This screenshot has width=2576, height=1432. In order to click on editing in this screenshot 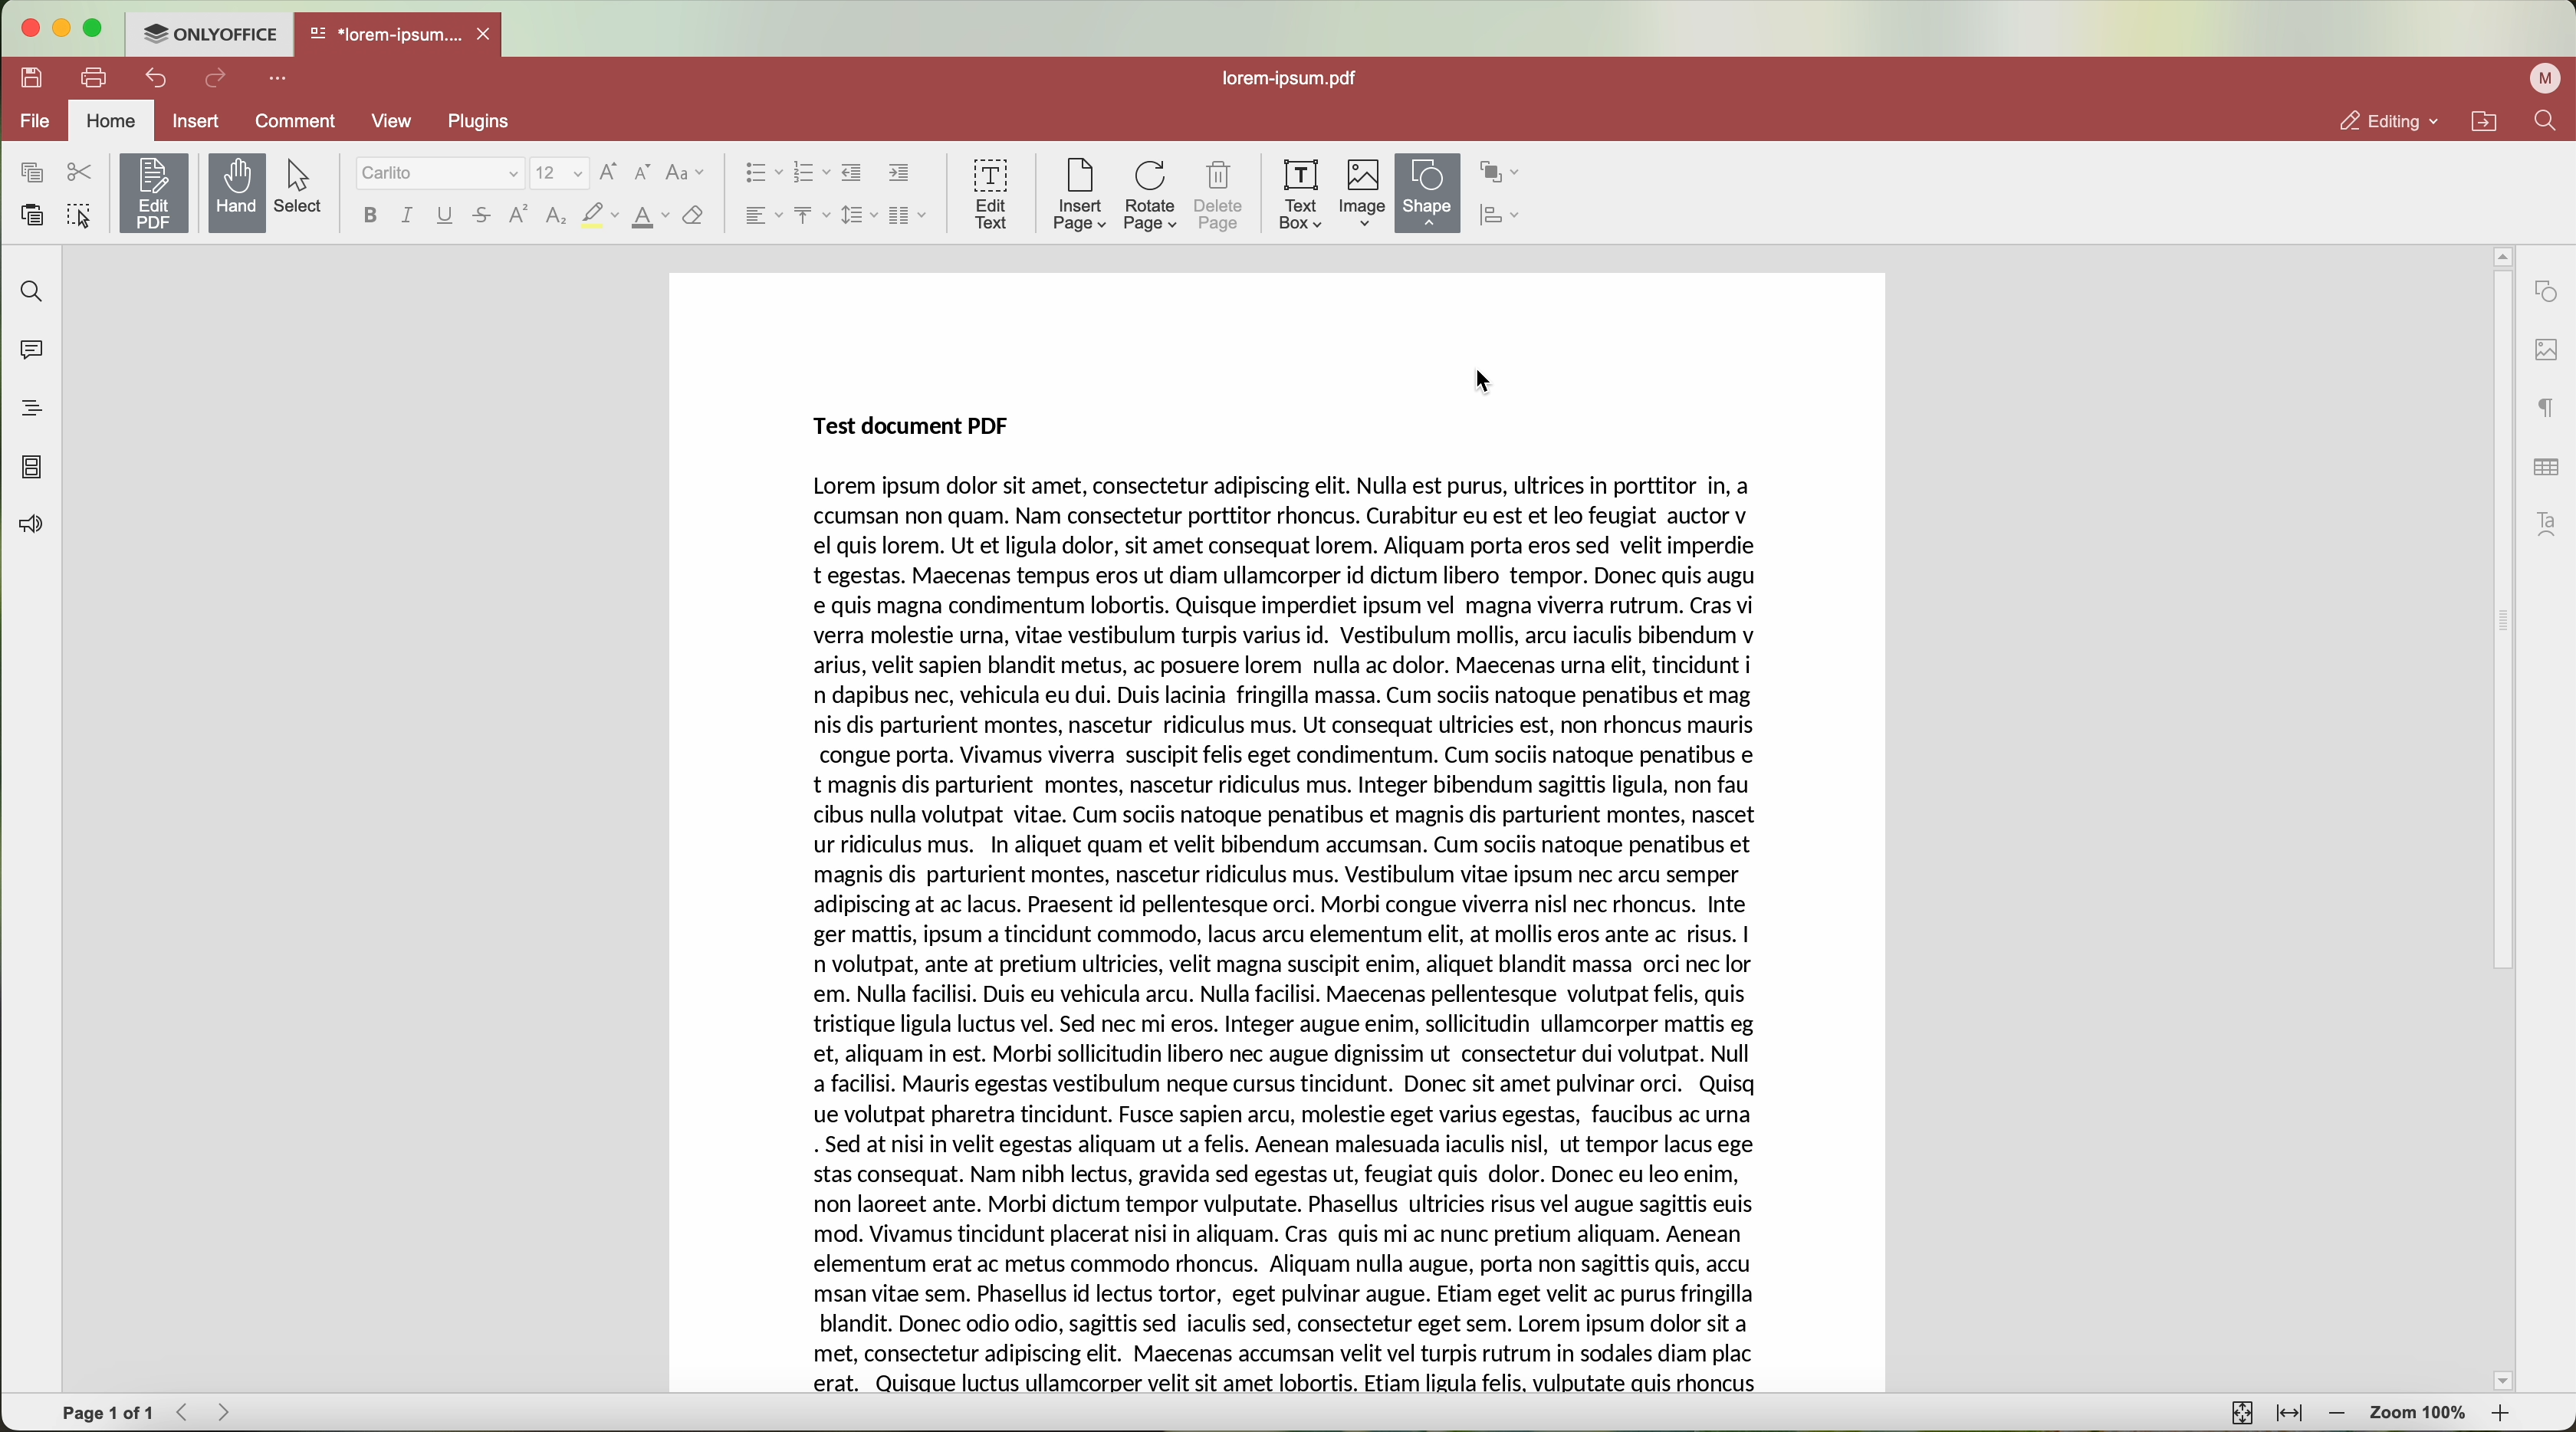, I will do `click(2389, 122)`.